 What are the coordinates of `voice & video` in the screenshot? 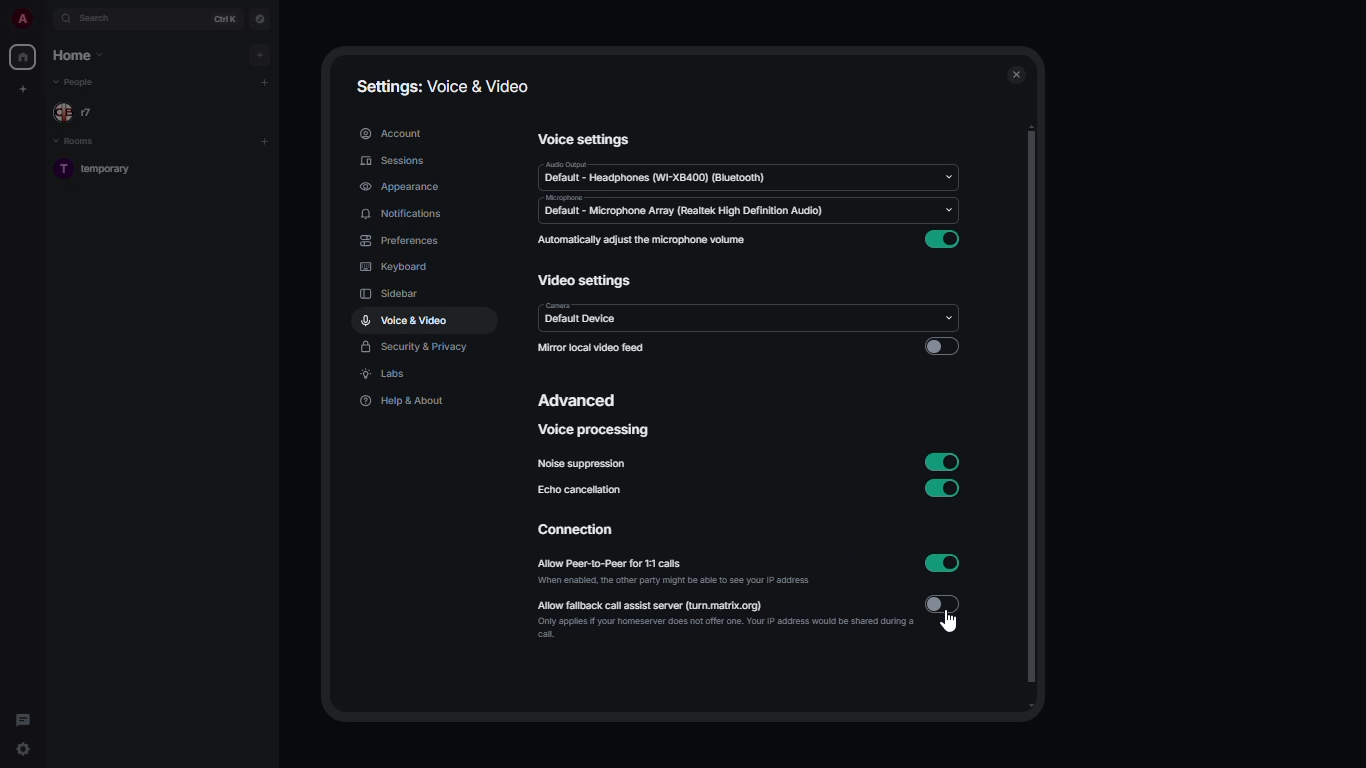 It's located at (404, 321).